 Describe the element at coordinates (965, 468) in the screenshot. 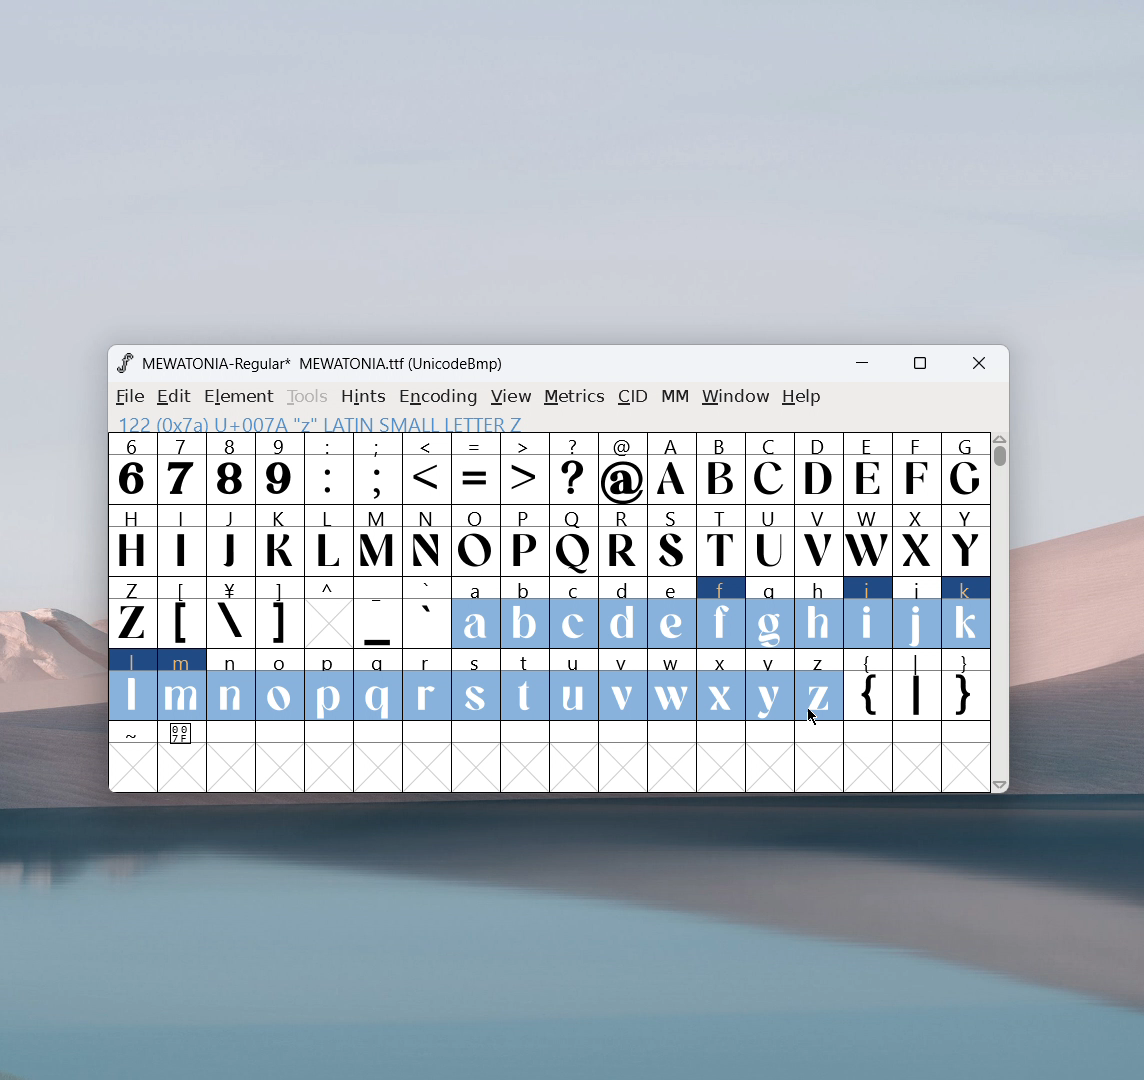

I see `G` at that location.